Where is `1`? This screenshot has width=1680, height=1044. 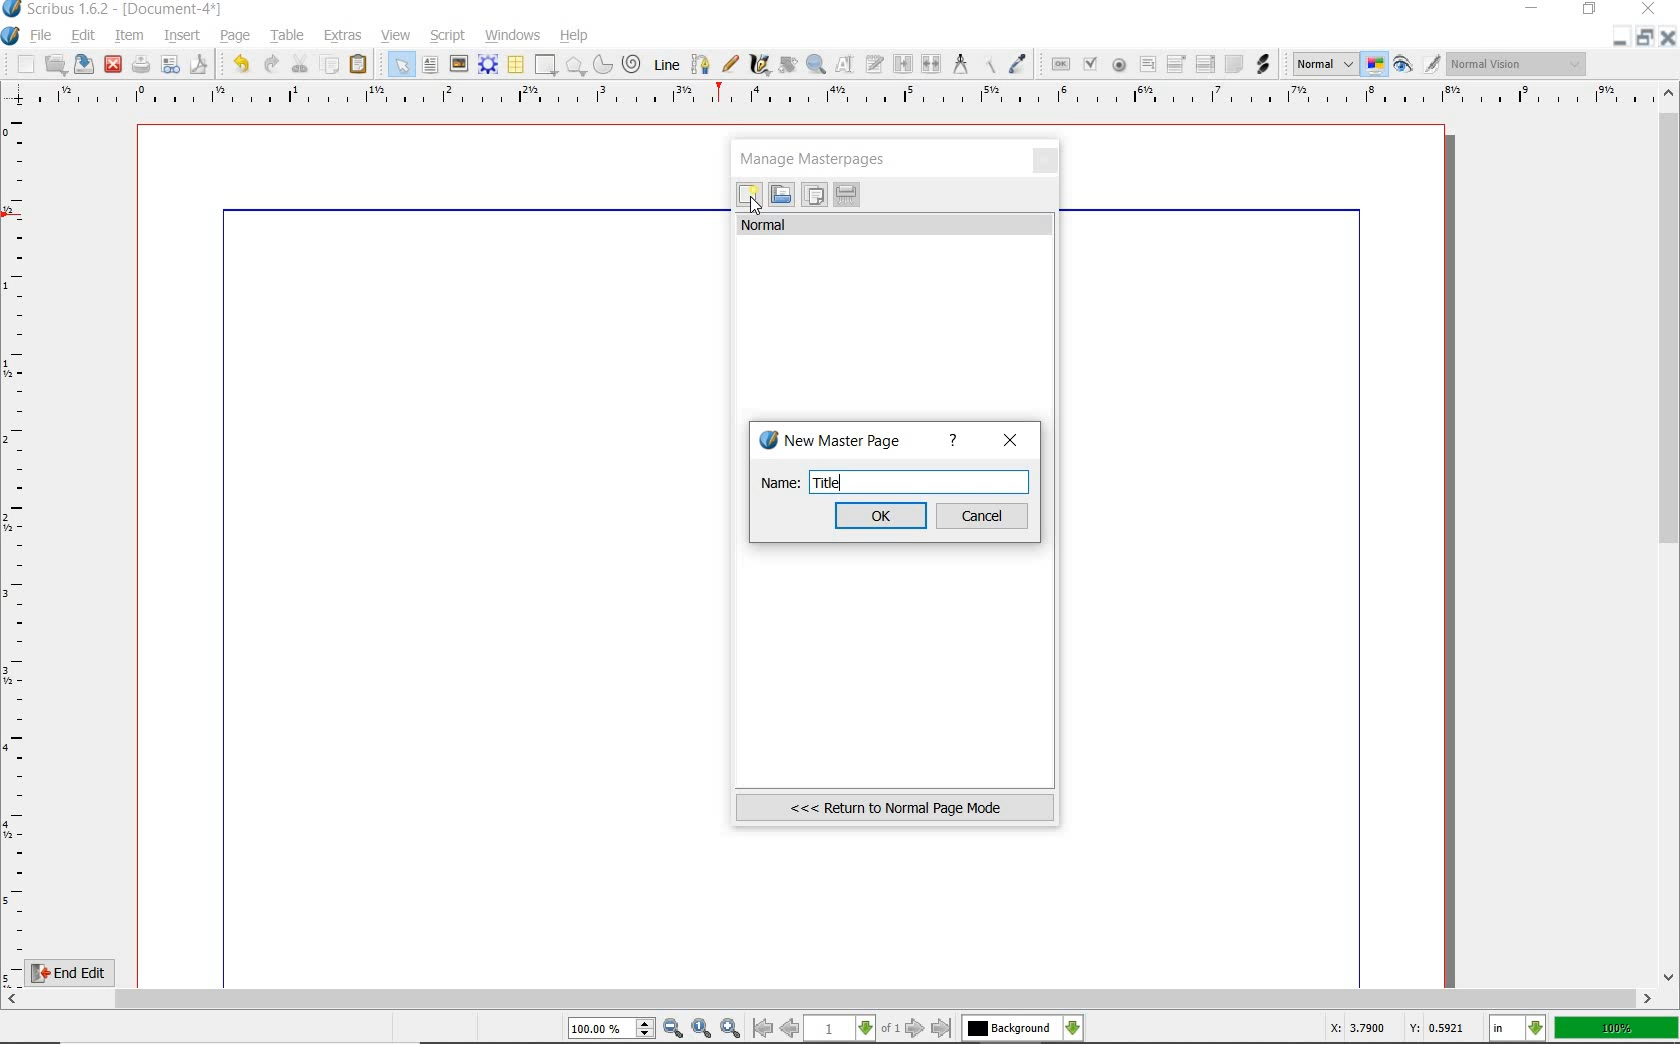 1 is located at coordinates (841, 1029).